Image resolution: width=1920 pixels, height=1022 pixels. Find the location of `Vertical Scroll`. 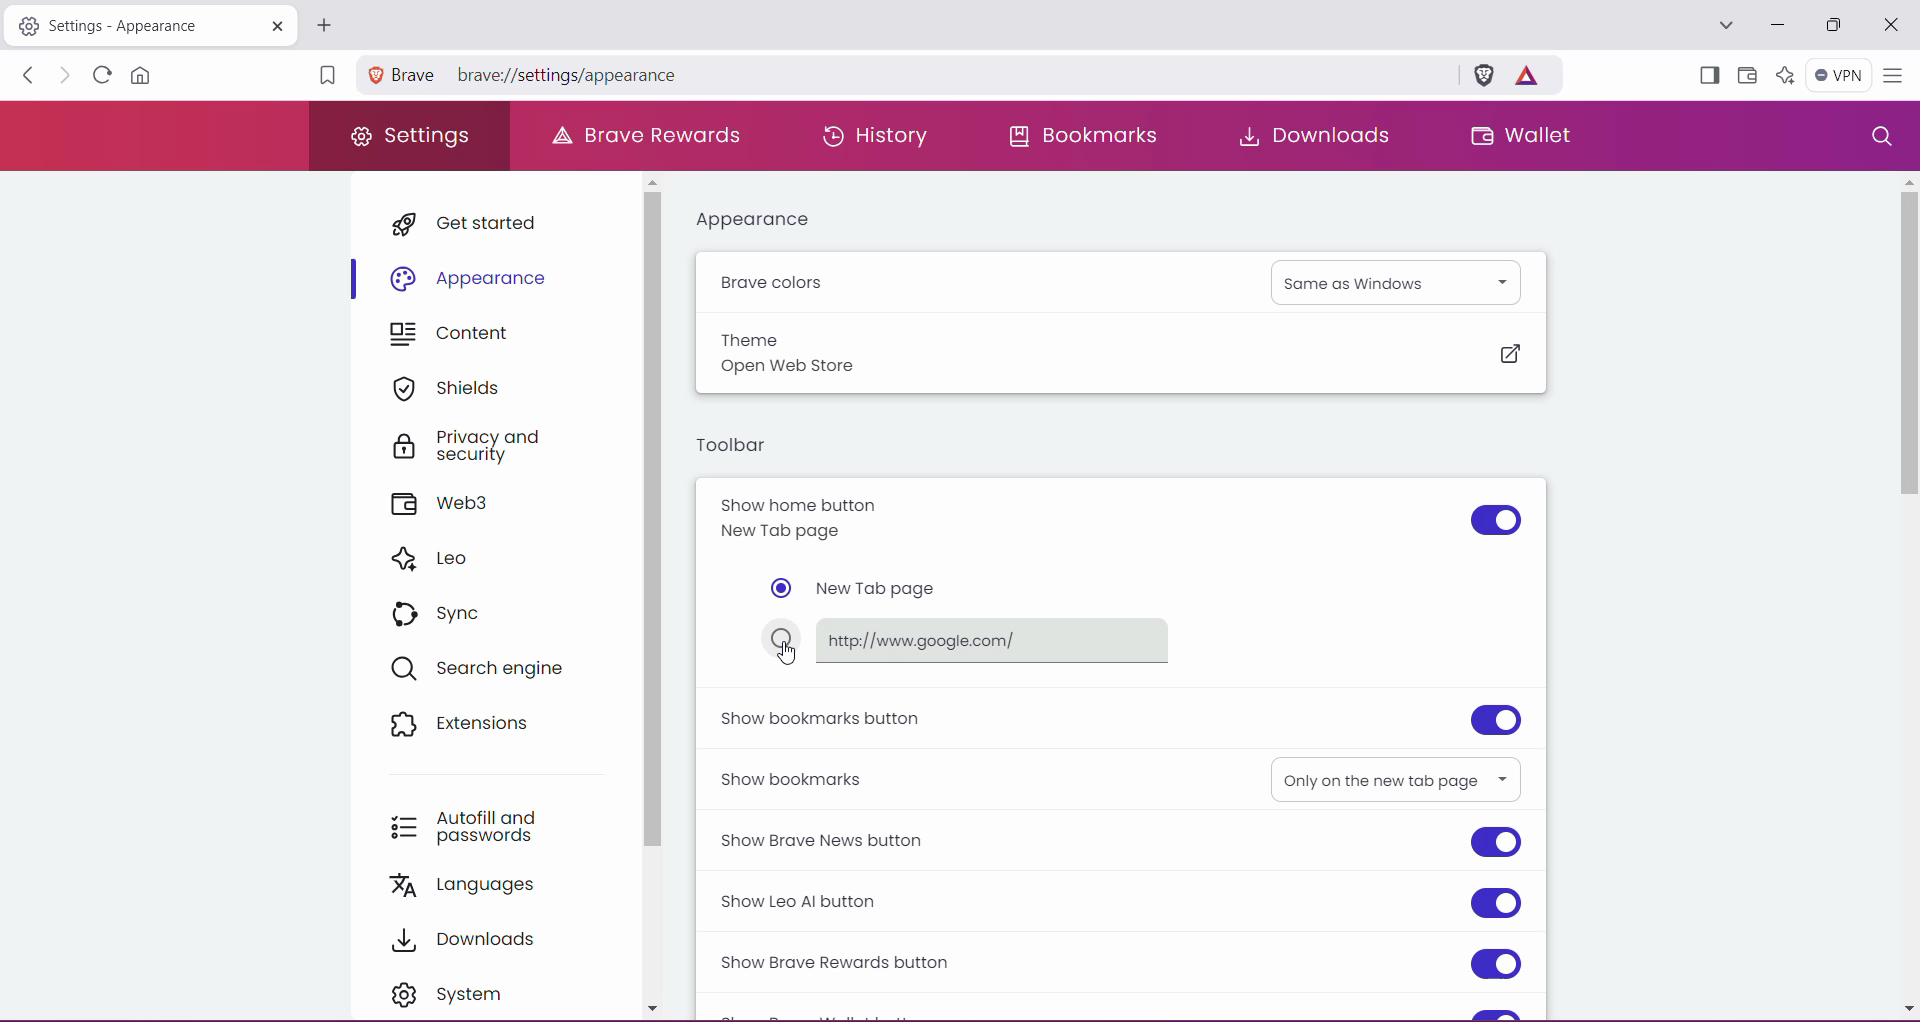

Vertical Scroll is located at coordinates (654, 599).